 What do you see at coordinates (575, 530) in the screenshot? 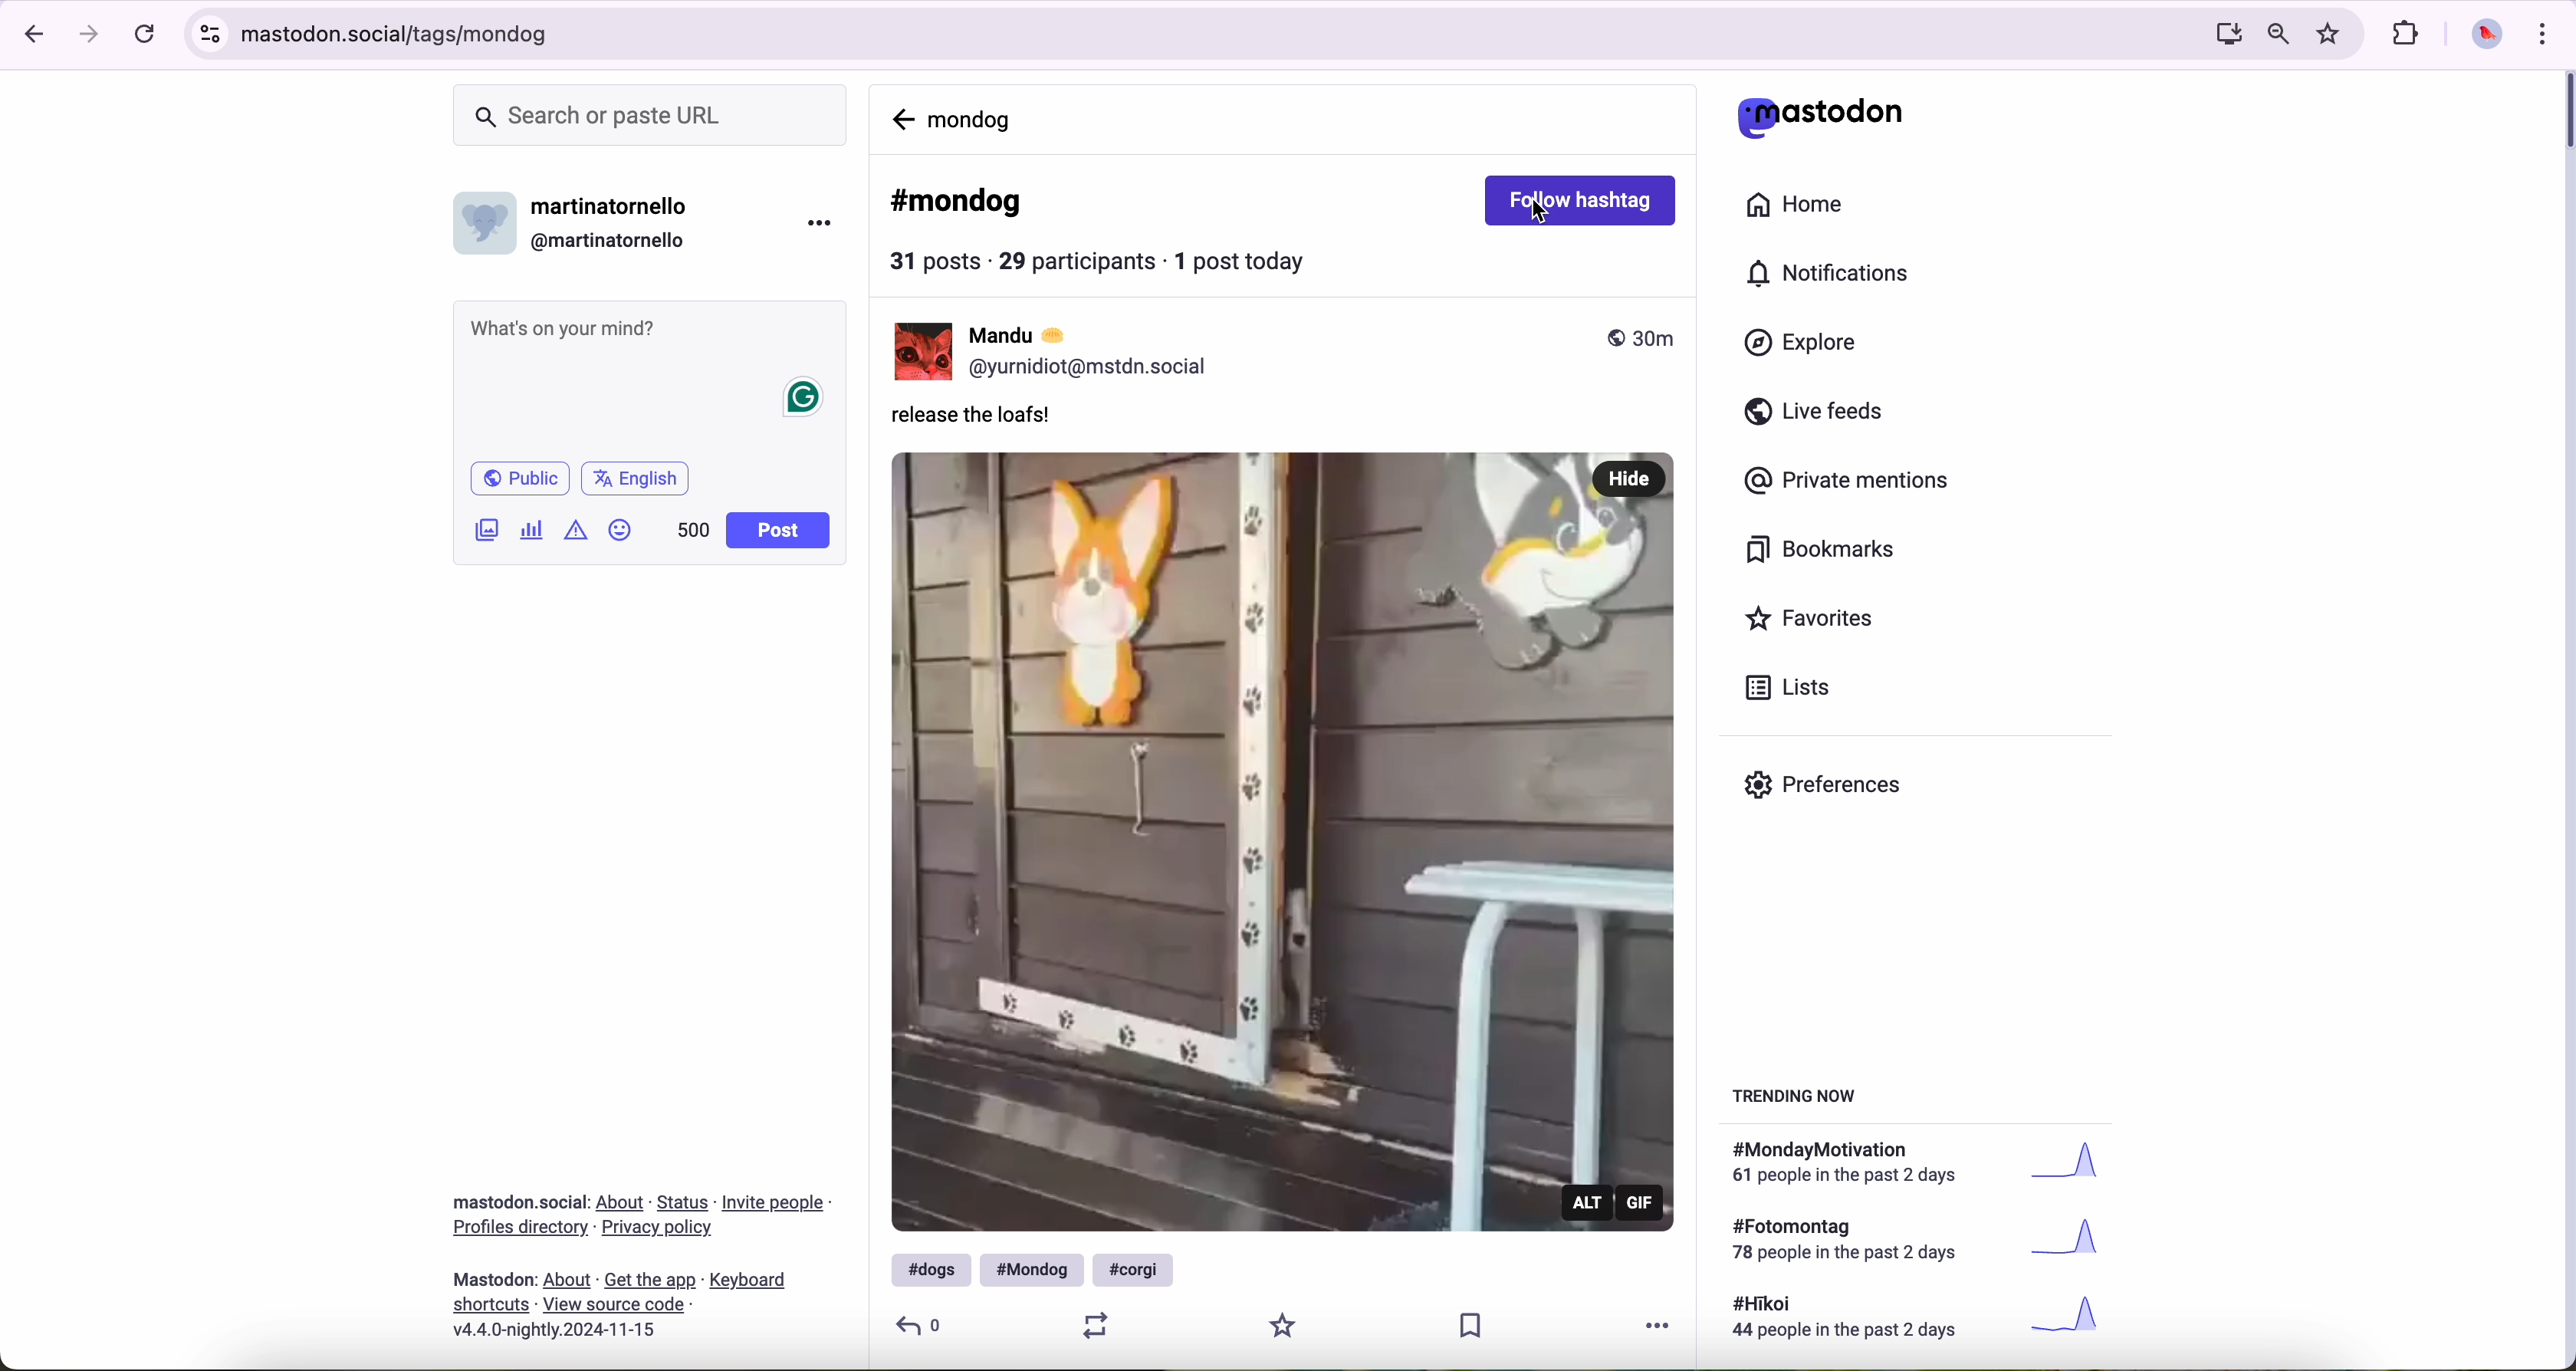
I see `icon` at bounding box center [575, 530].